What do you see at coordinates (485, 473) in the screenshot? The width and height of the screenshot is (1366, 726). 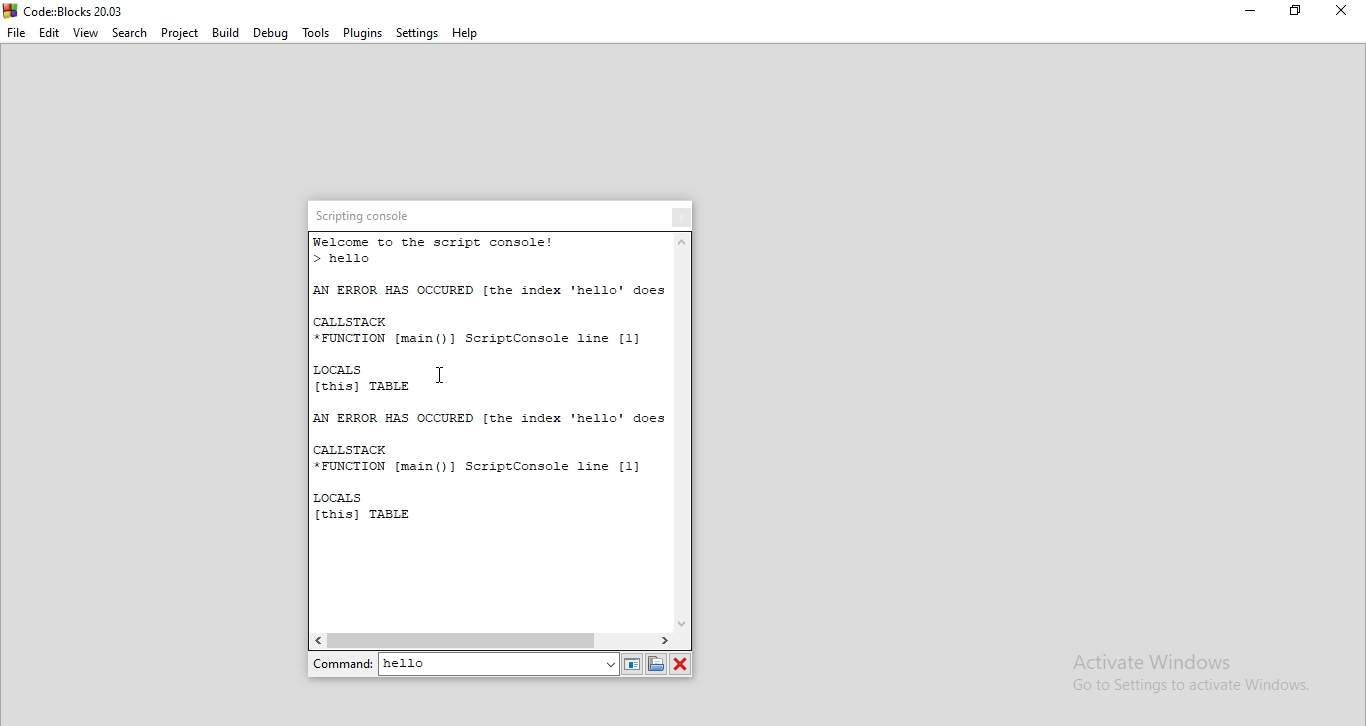 I see `AN ERROR HAS OCCURED [the index ‘hello’ does
CALLSTACK

FUNCTION [main()] ScriptConsole line [1]
LocaLs

[this] TABLE` at bounding box center [485, 473].